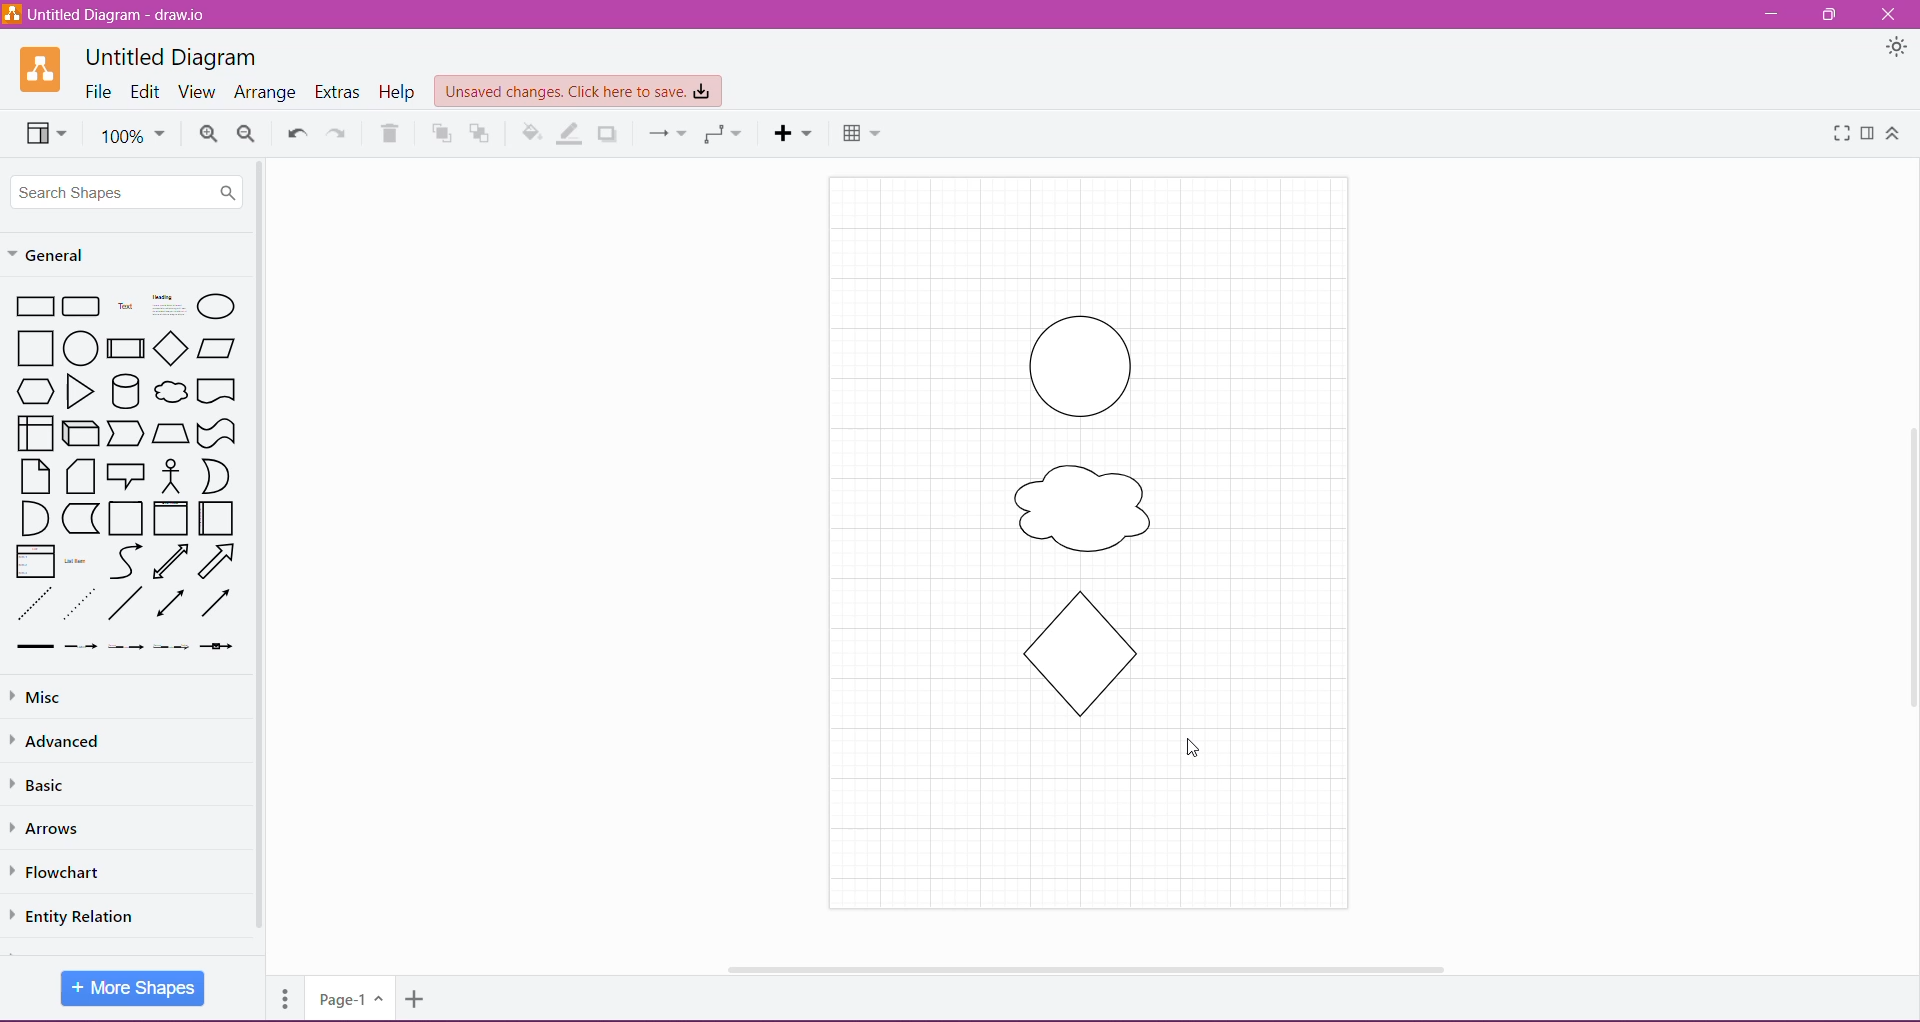 This screenshot has height=1022, width=1920. Describe the element at coordinates (60, 253) in the screenshot. I see `General` at that location.